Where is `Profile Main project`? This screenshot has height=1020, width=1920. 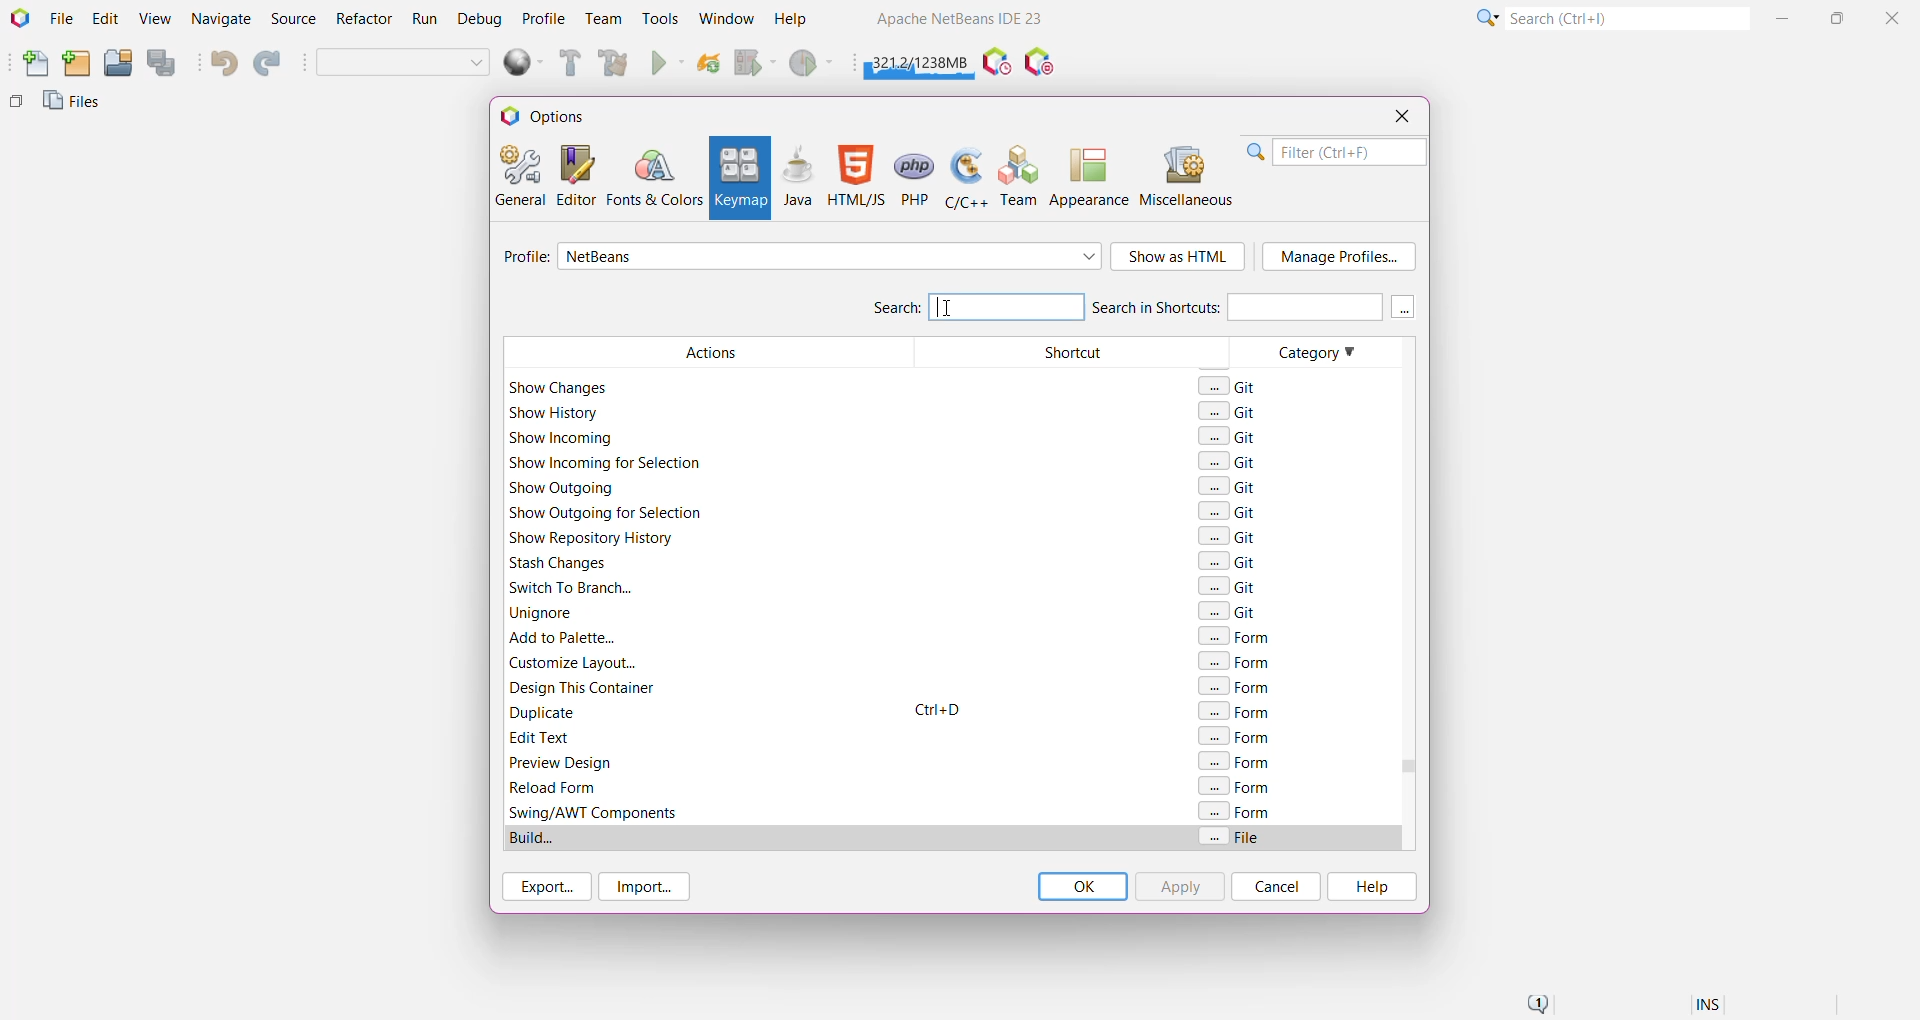
Profile Main project is located at coordinates (813, 65).